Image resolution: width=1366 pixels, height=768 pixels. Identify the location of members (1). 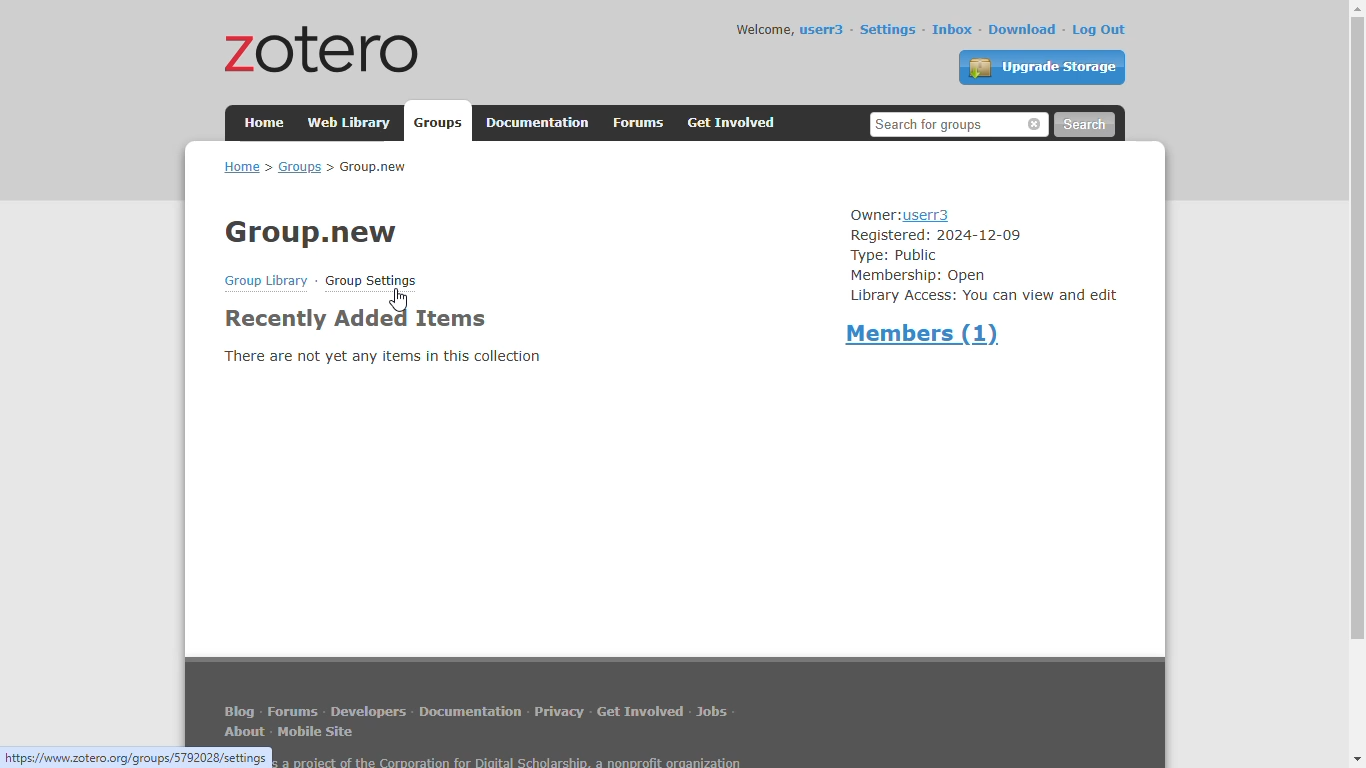
(925, 334).